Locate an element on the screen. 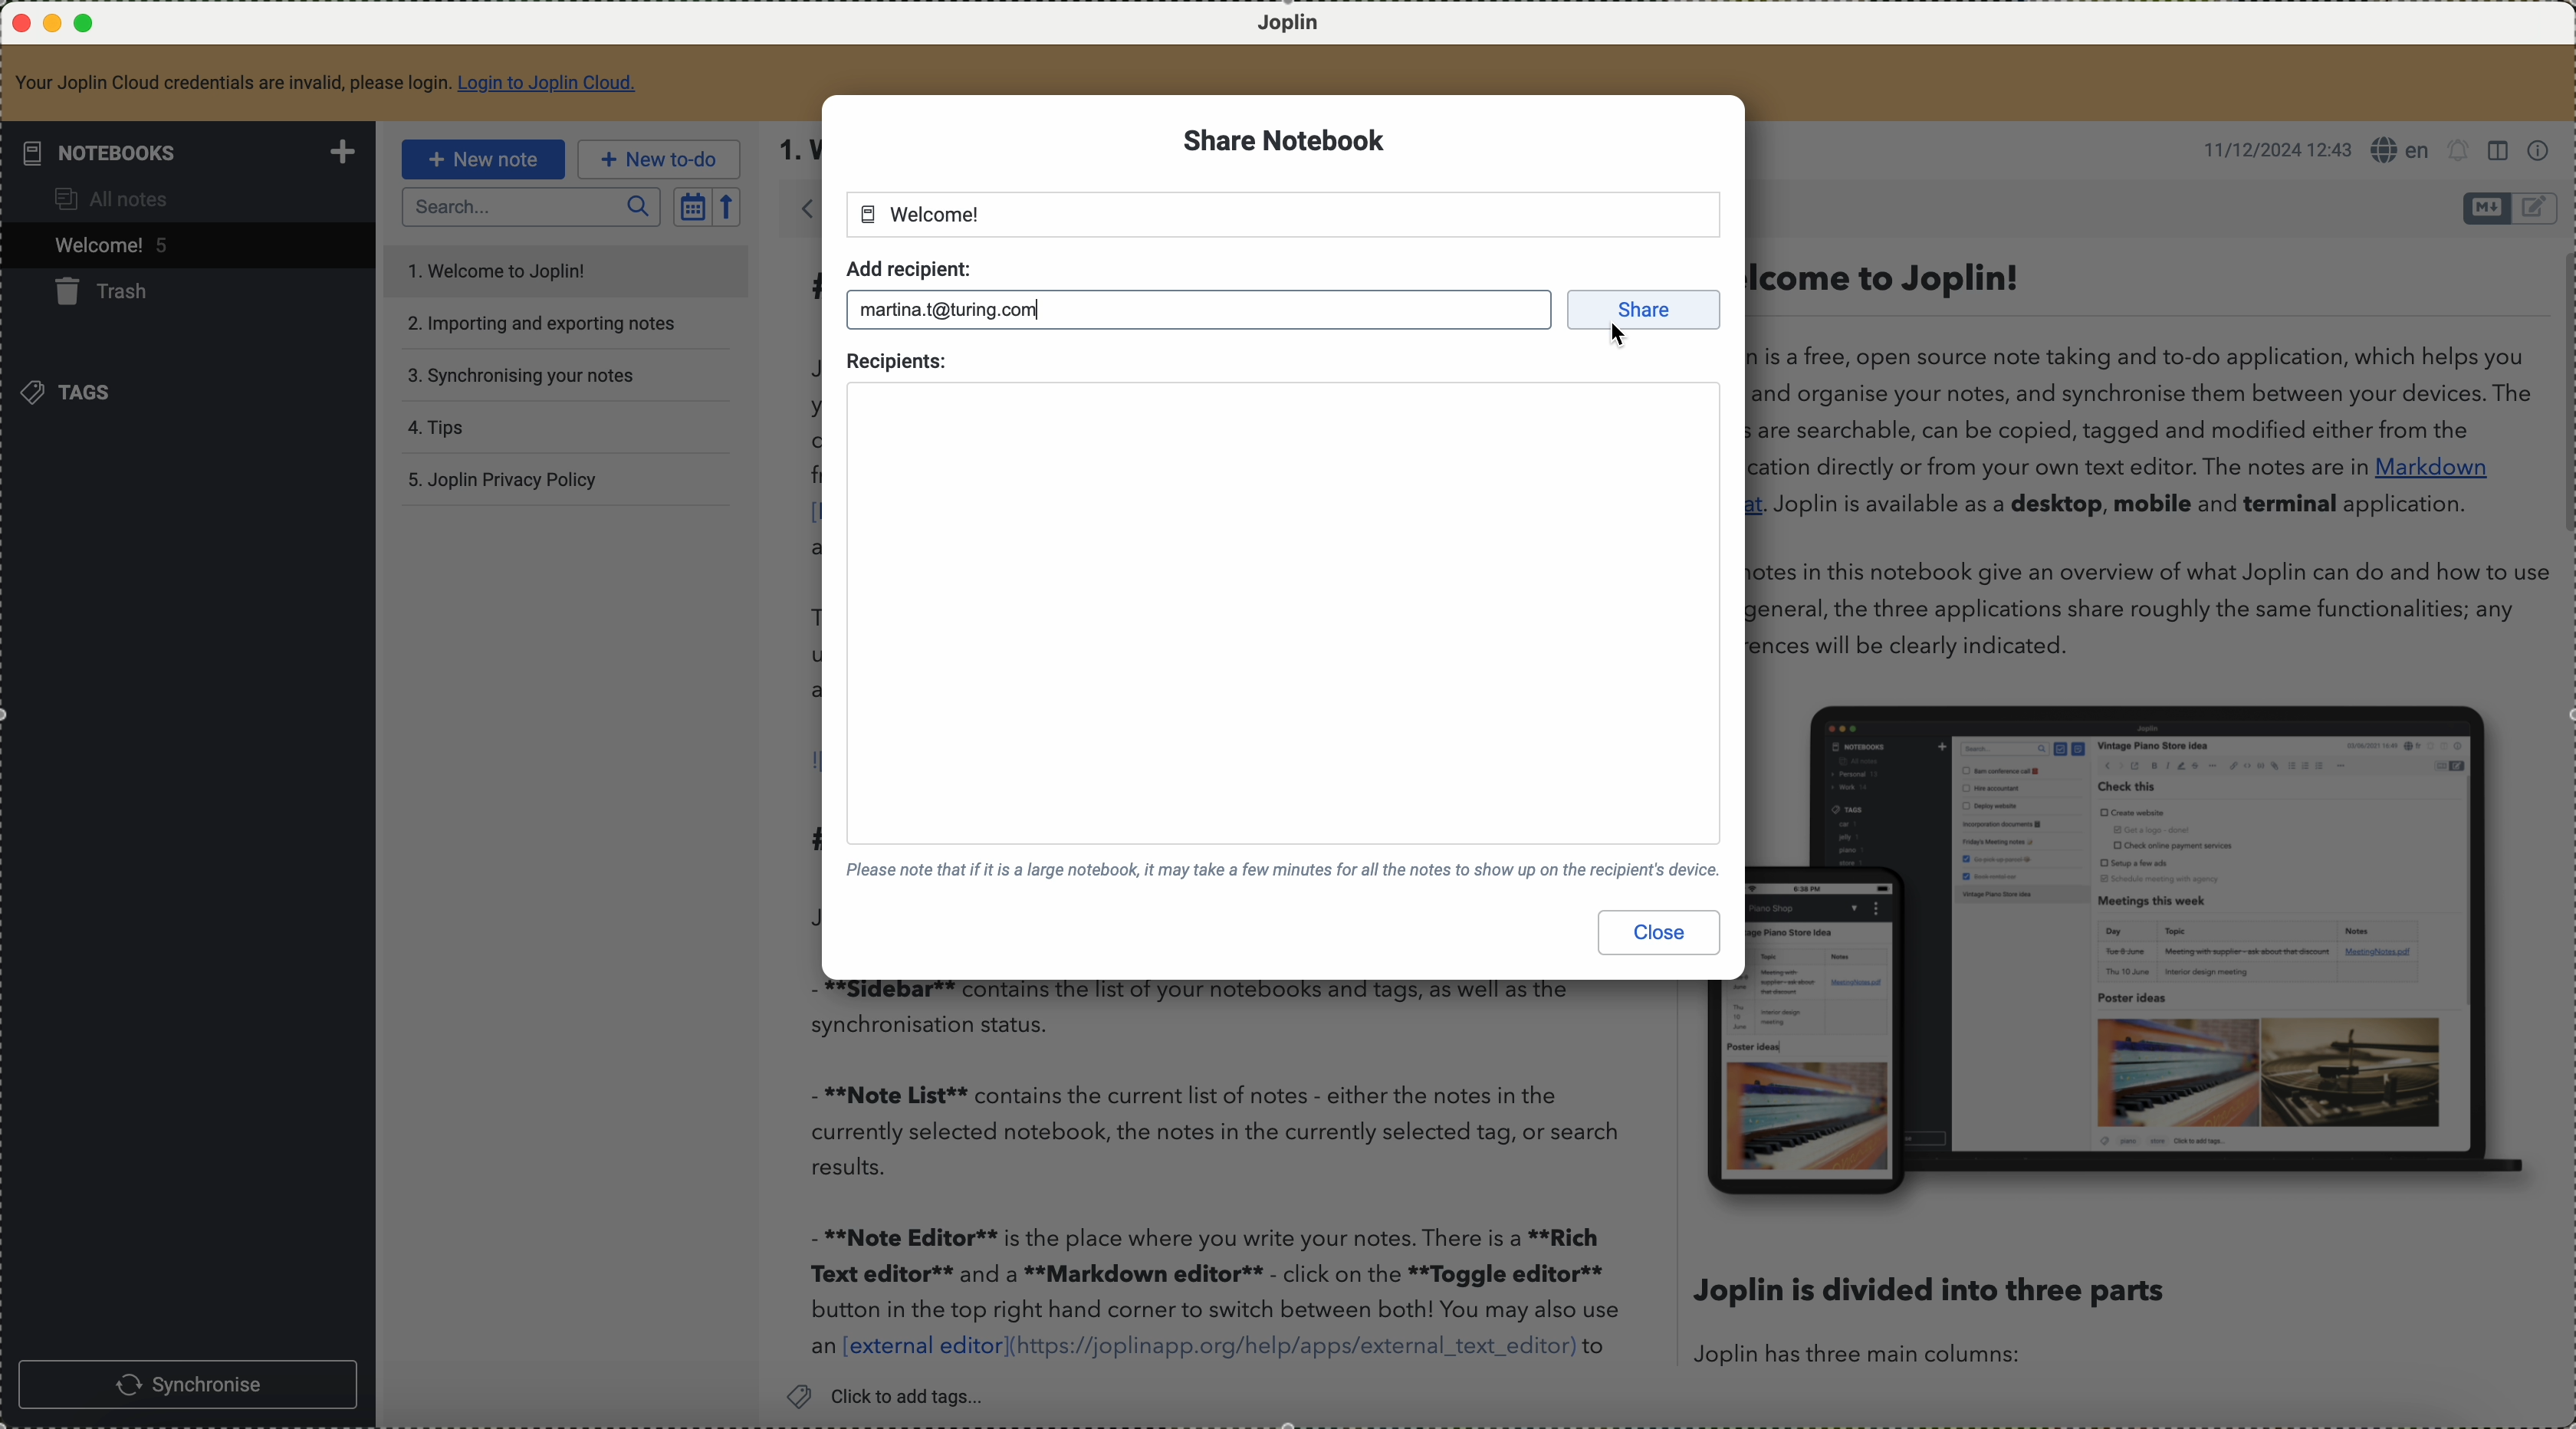 The width and height of the screenshot is (2576, 1429). set alarm is located at coordinates (2460, 151).